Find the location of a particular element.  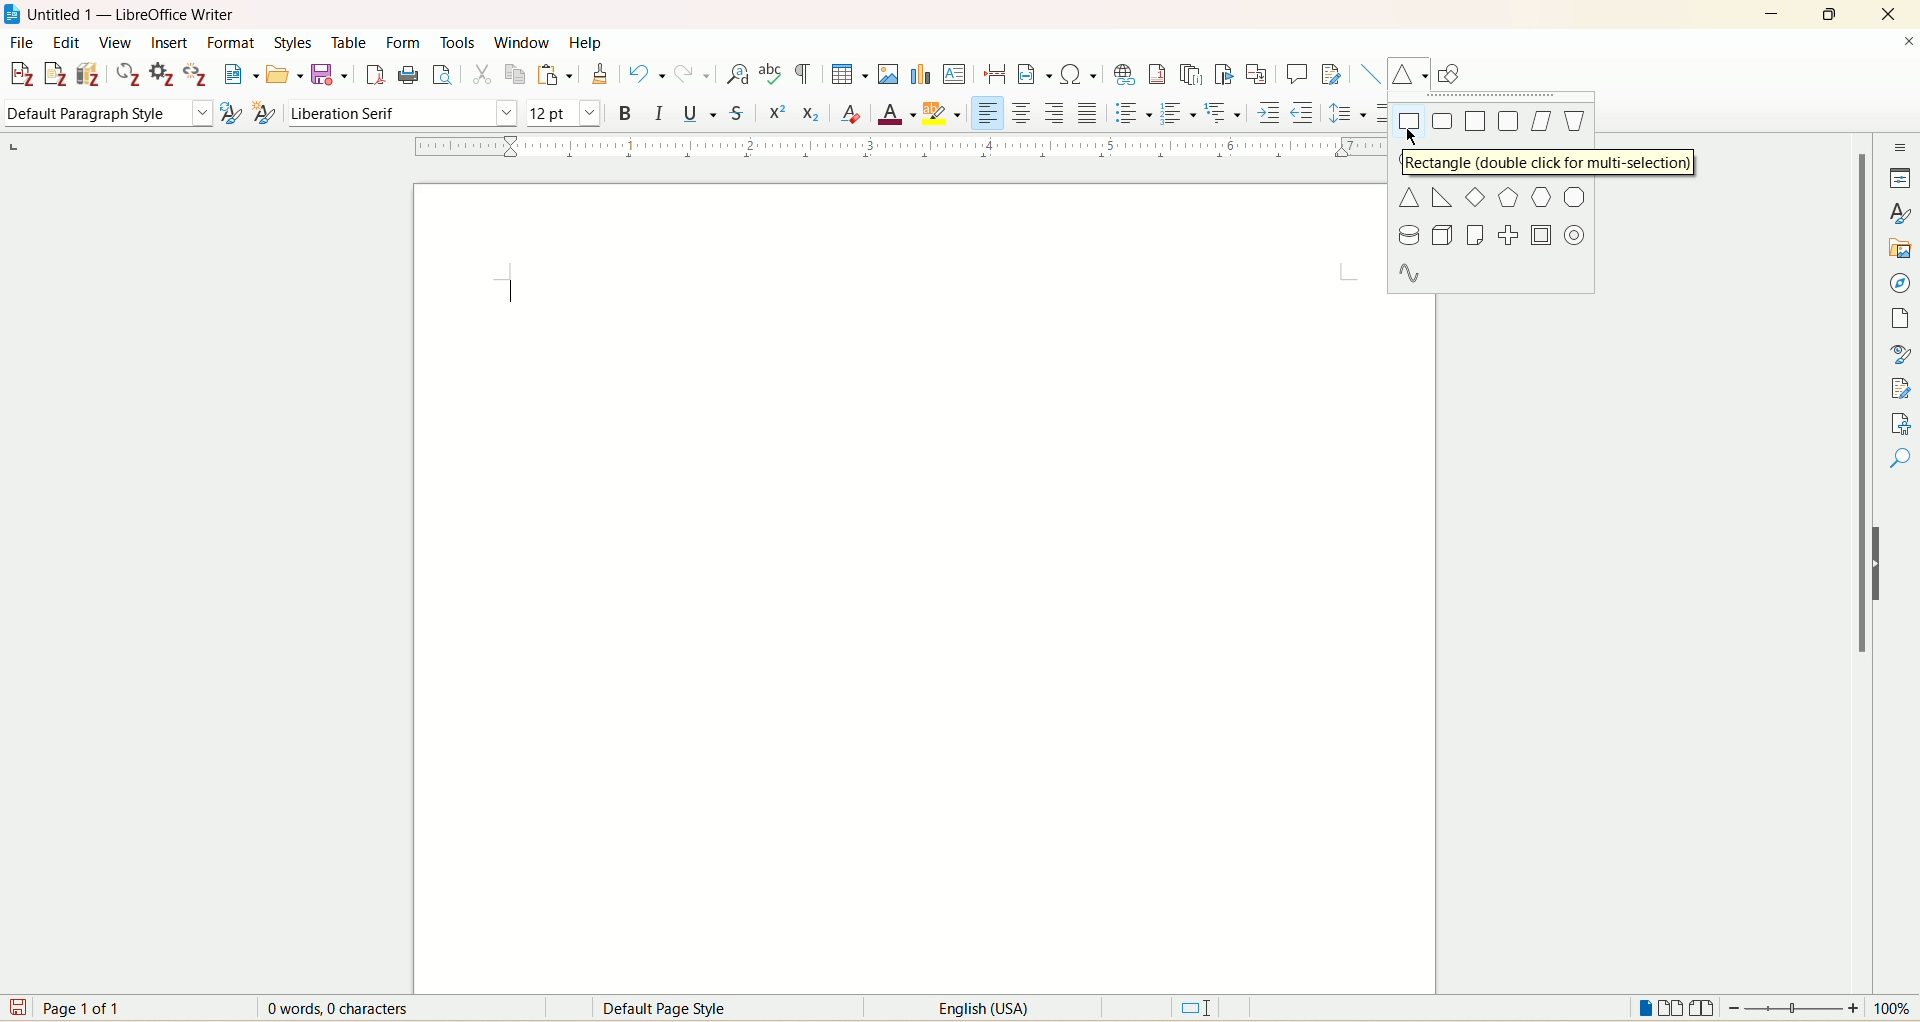

pentagon is located at coordinates (1508, 199).